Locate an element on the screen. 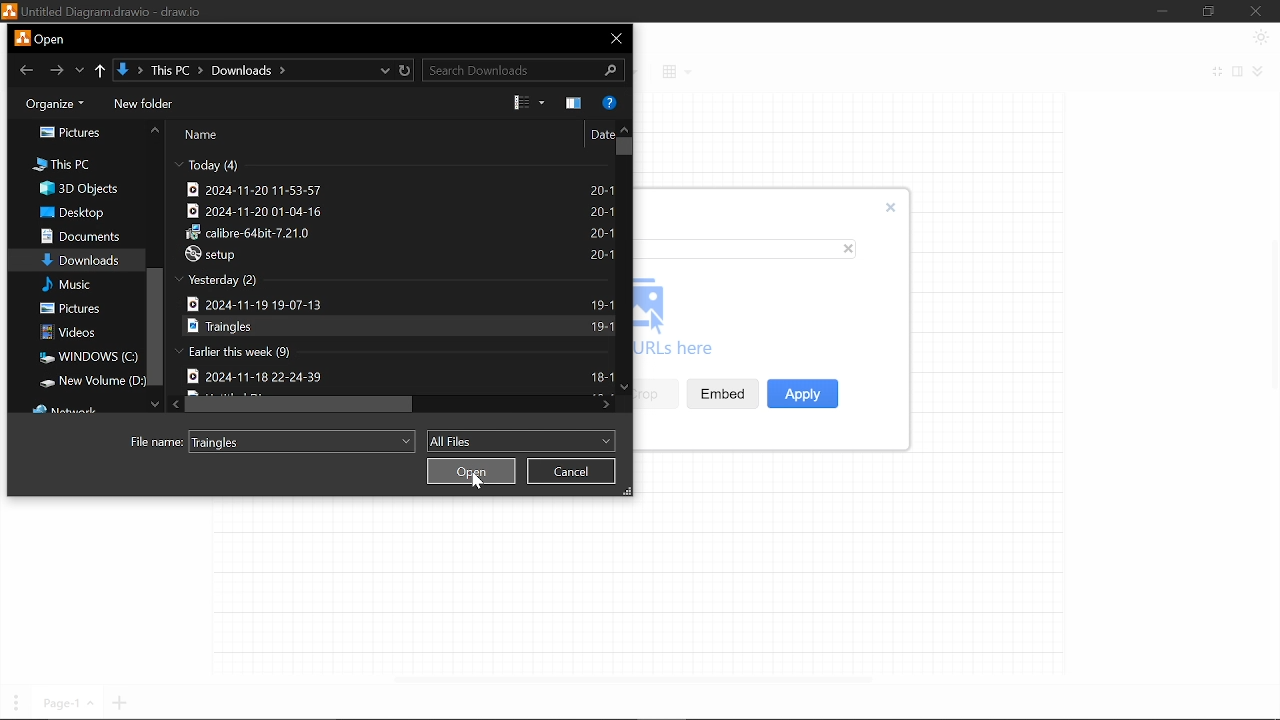 Image resolution: width=1280 pixels, height=720 pixels. untitled diagram.drawio-draw.io is located at coordinates (114, 11).